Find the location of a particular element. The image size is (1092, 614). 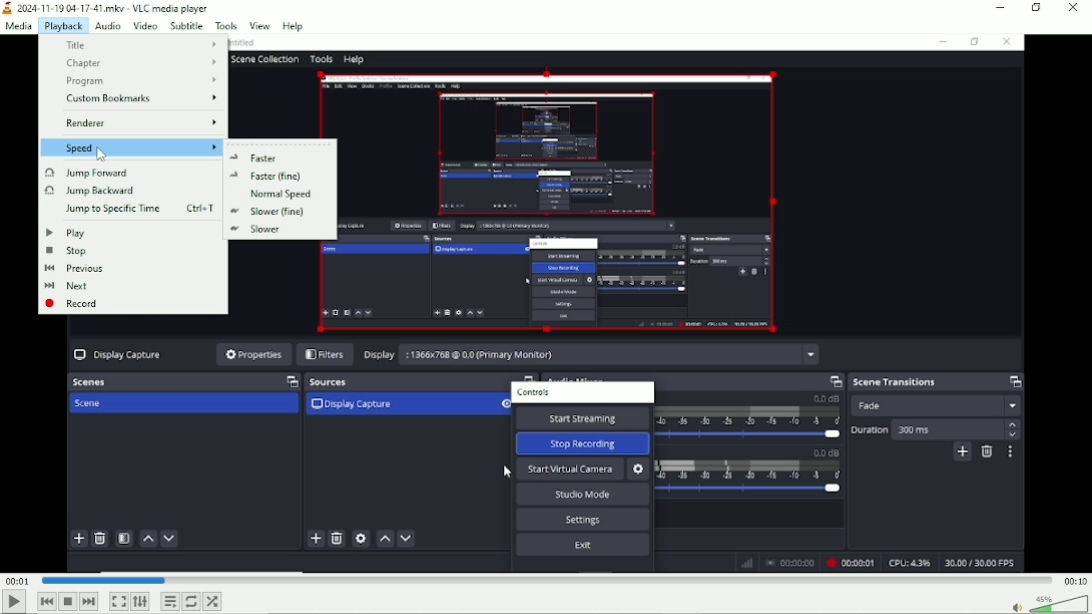

stop is located at coordinates (127, 251).